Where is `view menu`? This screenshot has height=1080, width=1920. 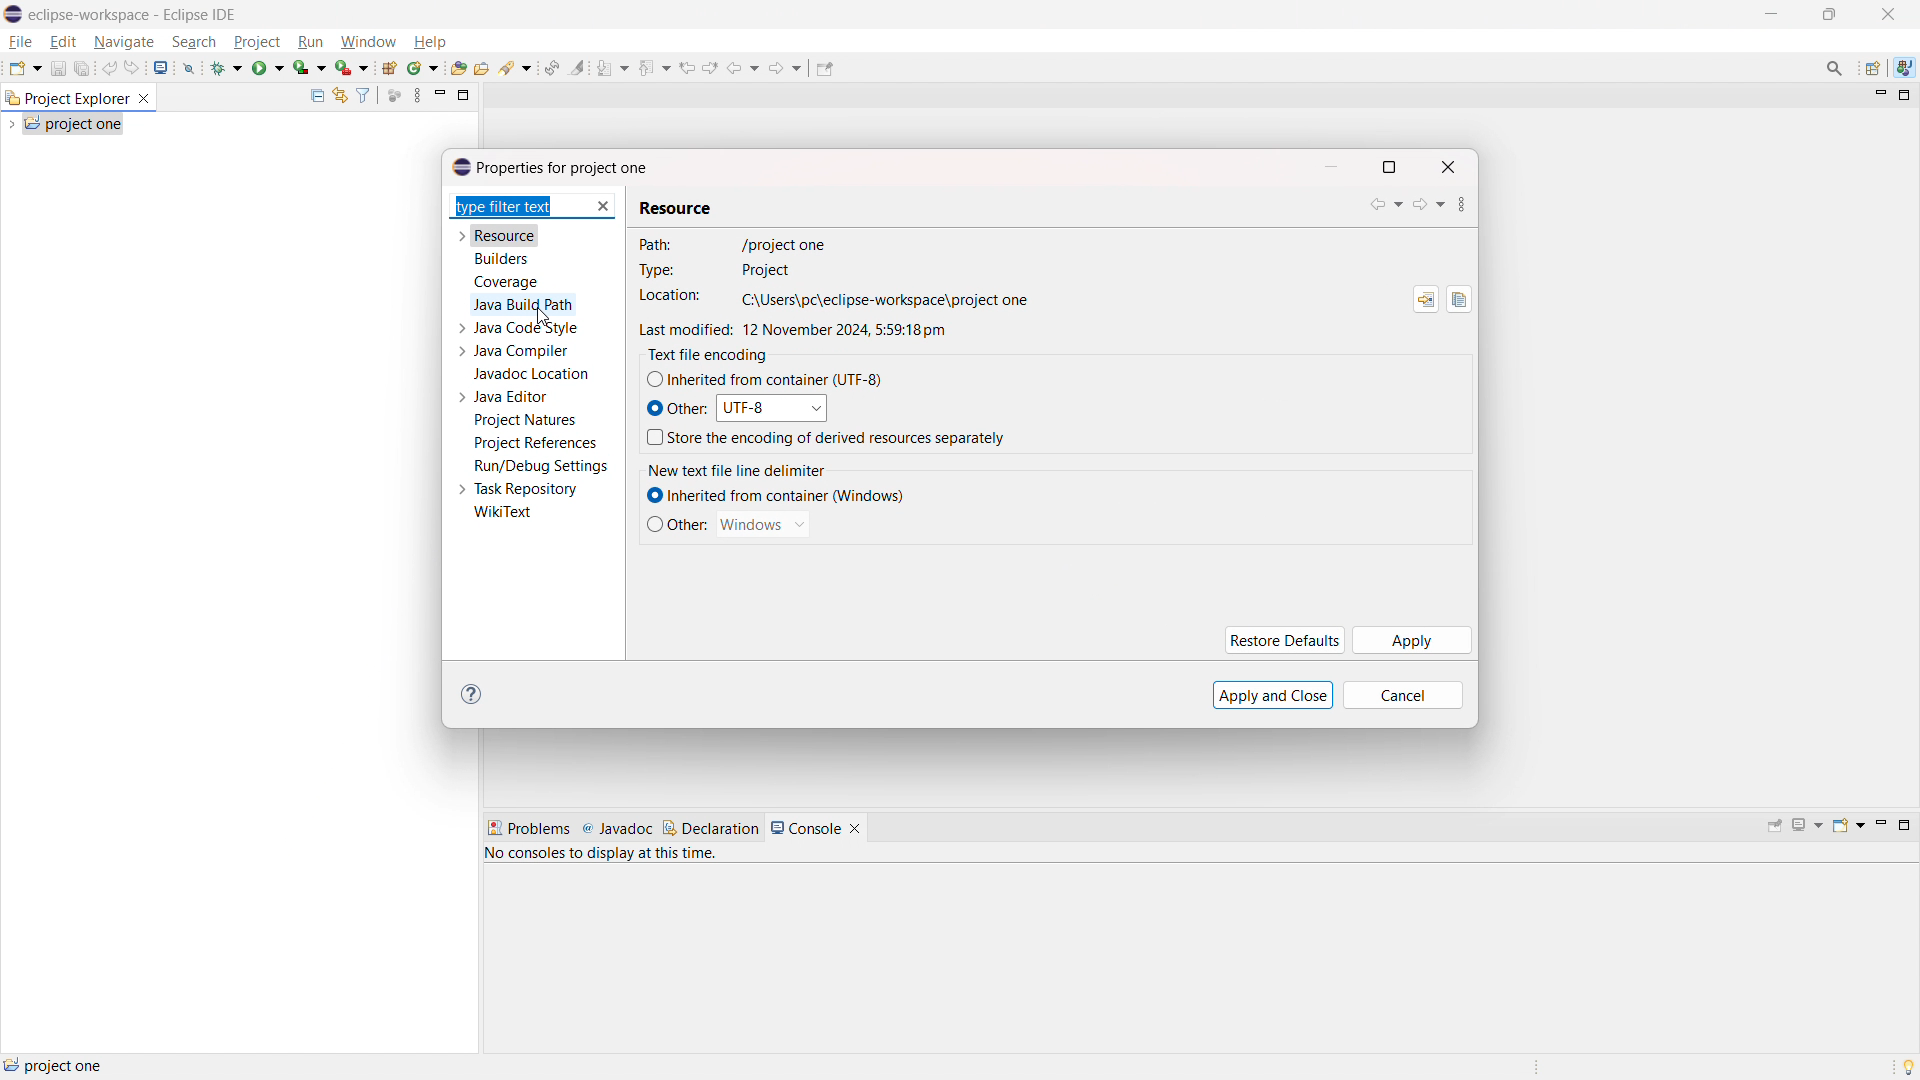
view menu is located at coordinates (1460, 204).